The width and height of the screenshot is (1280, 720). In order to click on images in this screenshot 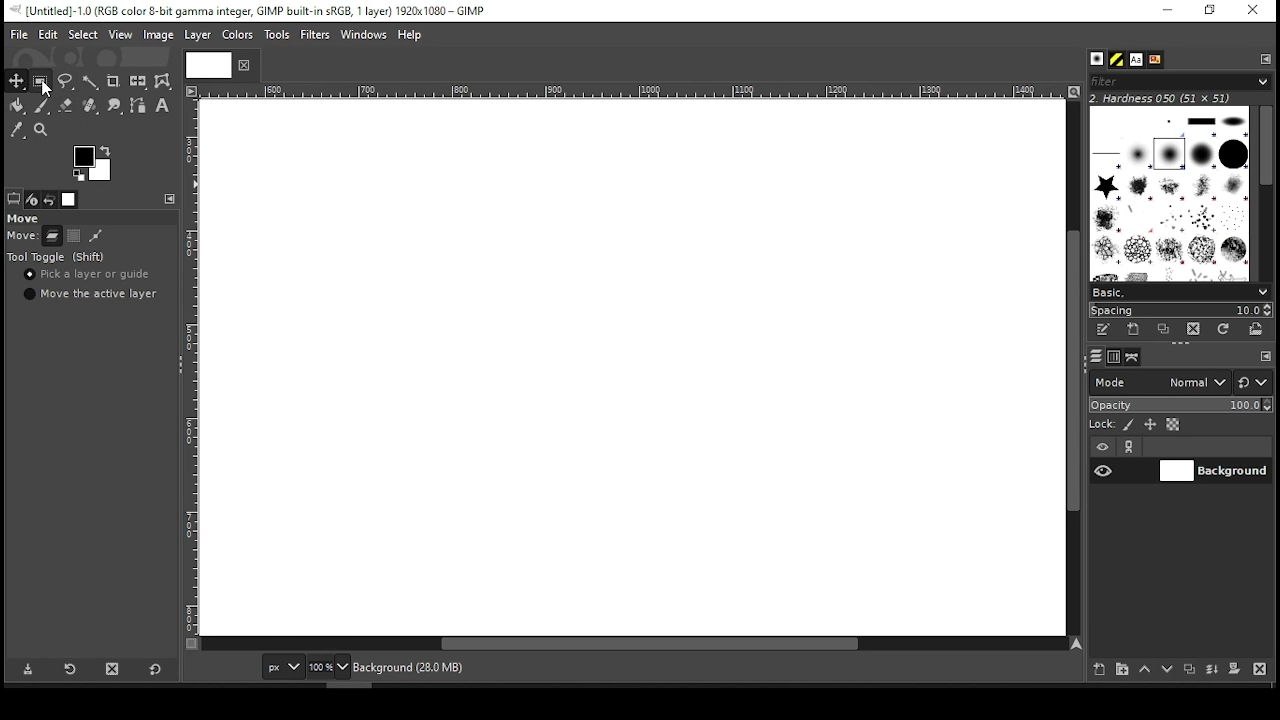, I will do `click(70, 200)`.